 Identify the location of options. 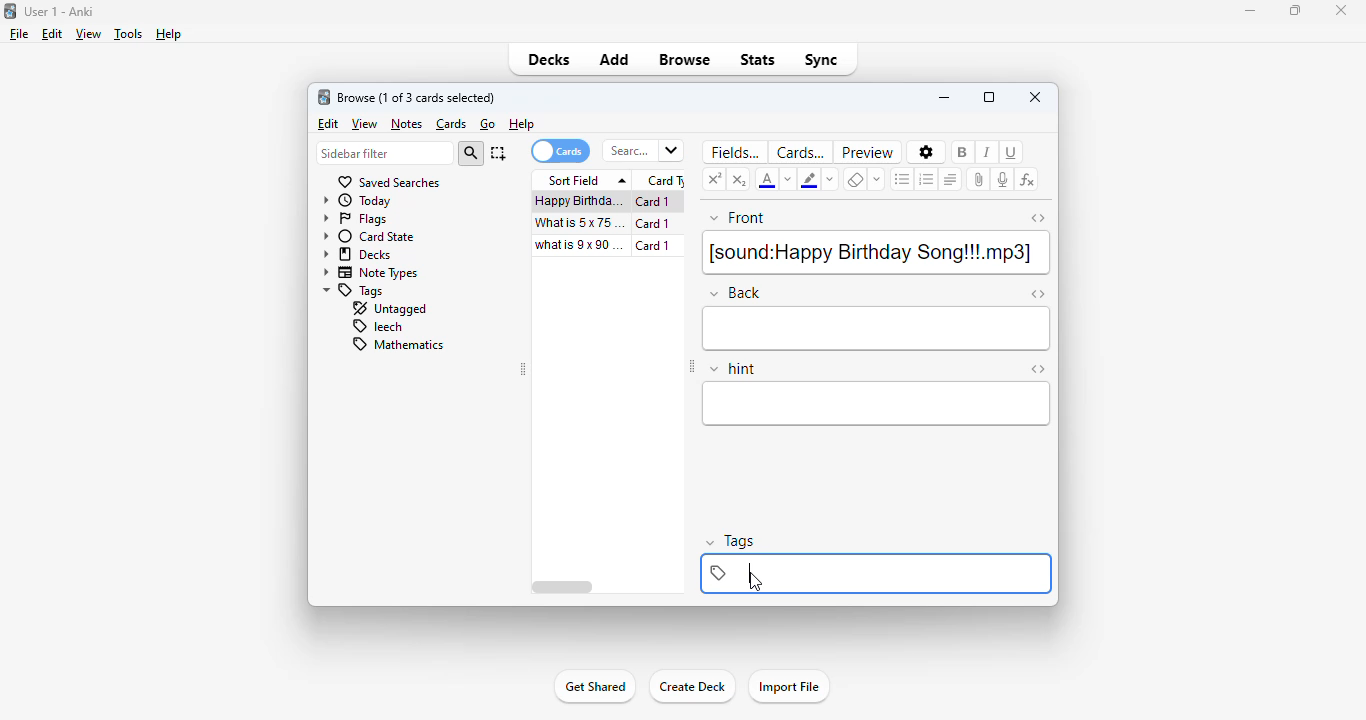
(925, 152).